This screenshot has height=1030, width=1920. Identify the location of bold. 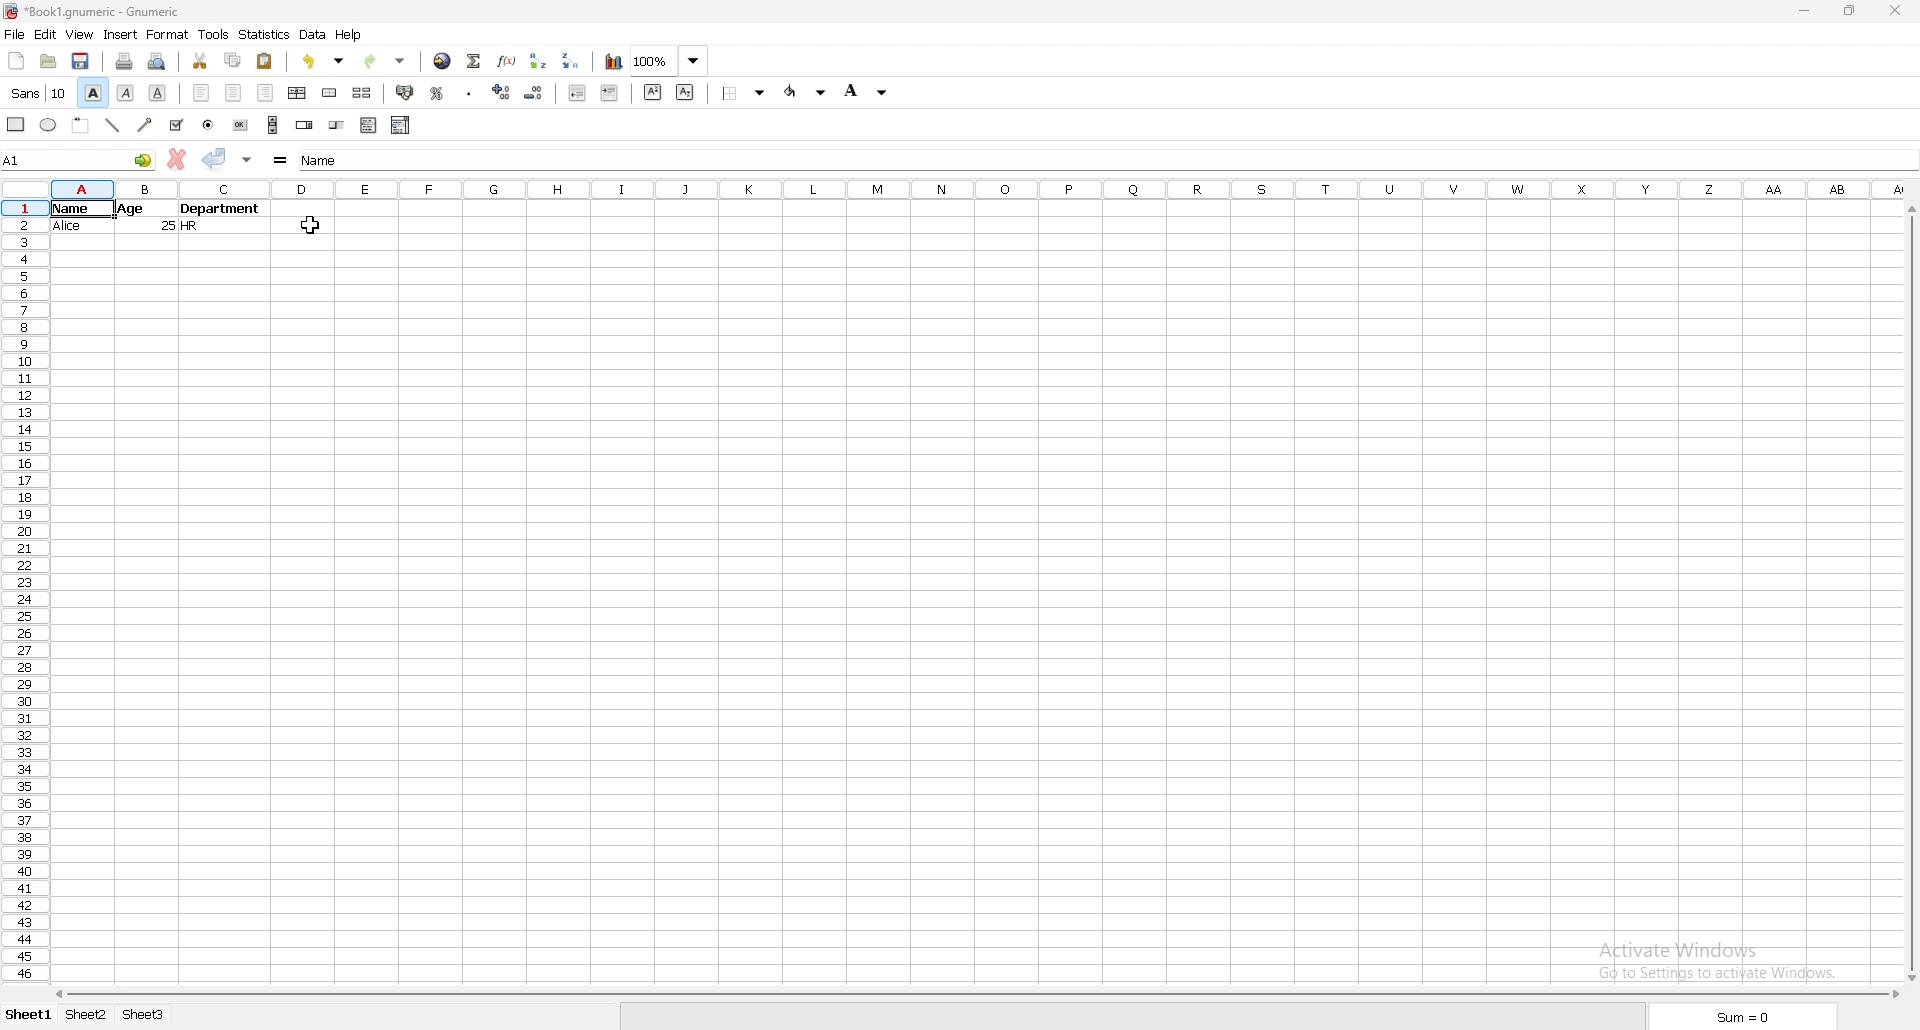
(95, 92).